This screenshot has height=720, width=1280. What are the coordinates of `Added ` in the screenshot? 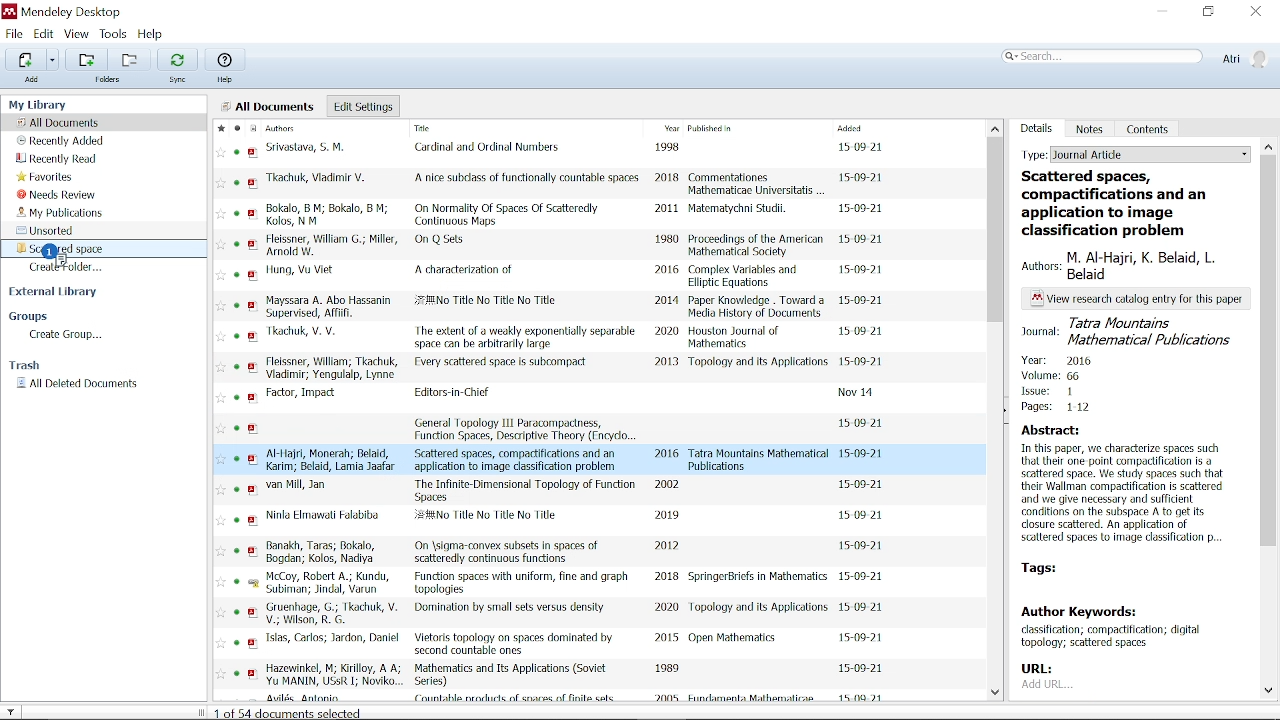 It's located at (867, 128).